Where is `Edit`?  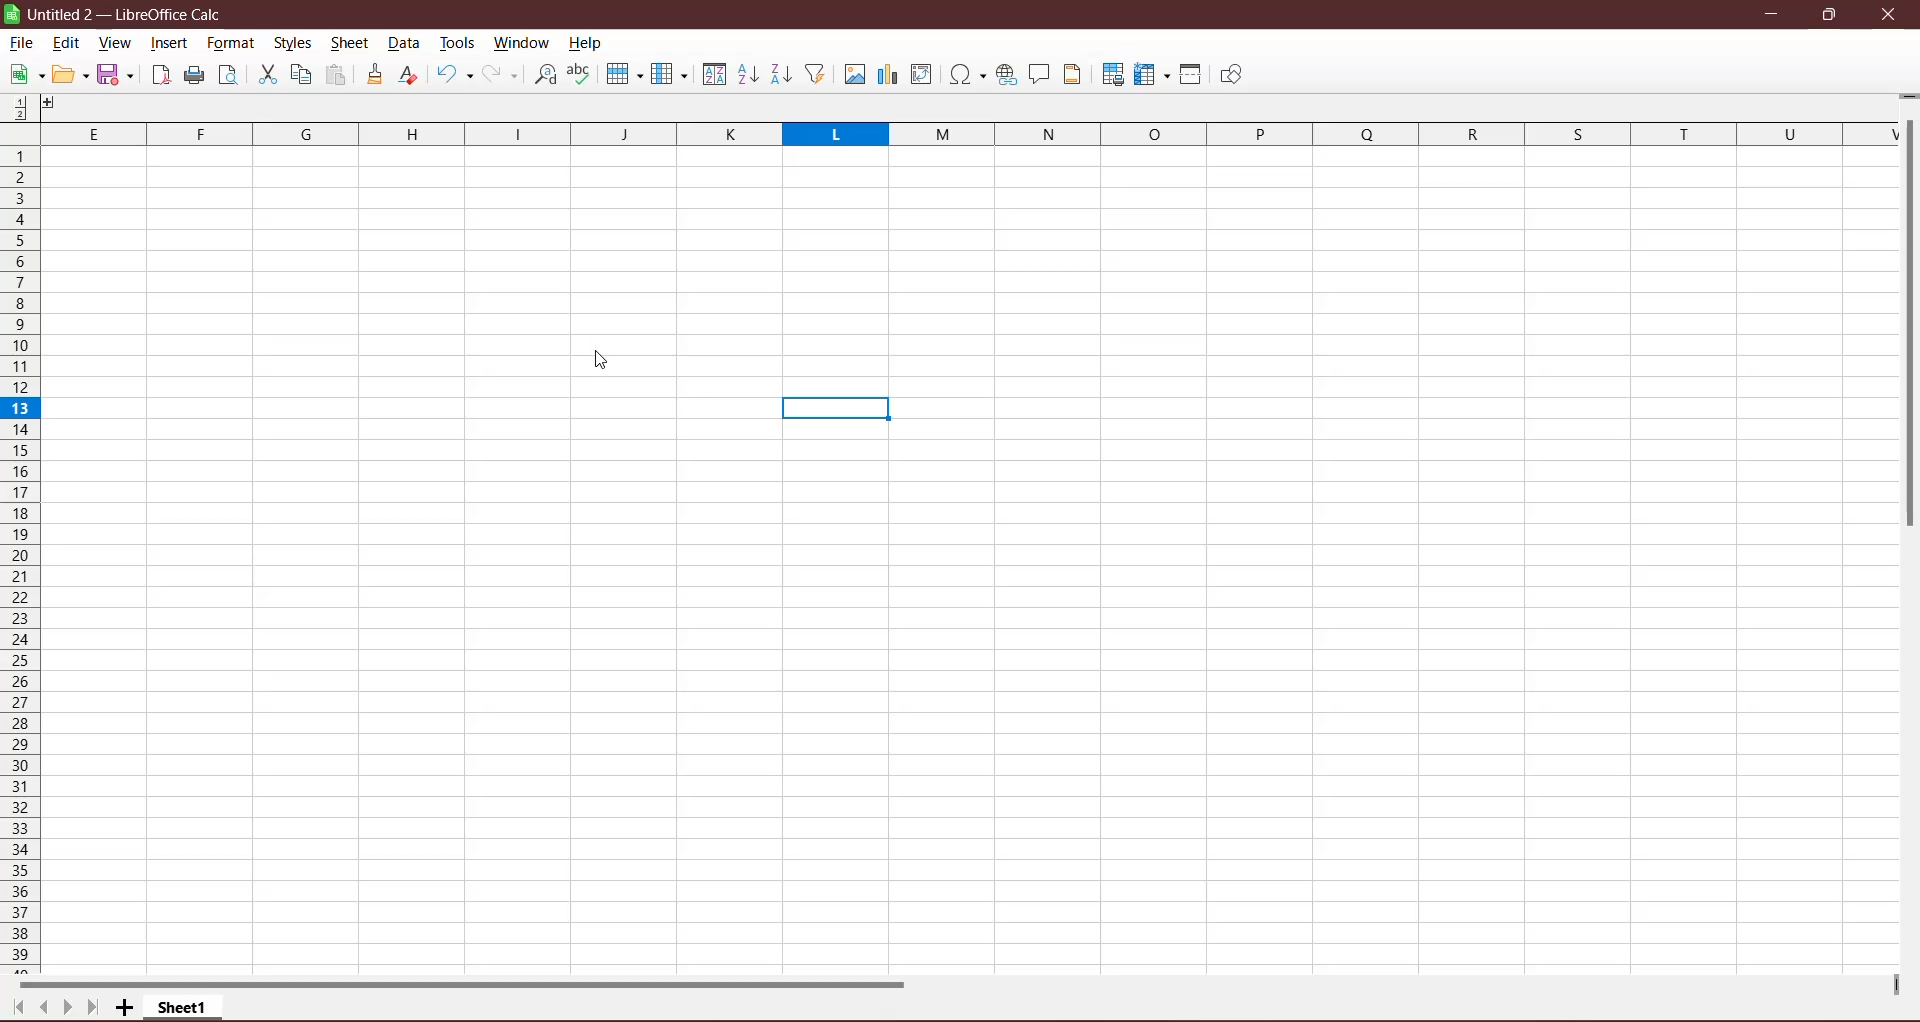 Edit is located at coordinates (67, 45).